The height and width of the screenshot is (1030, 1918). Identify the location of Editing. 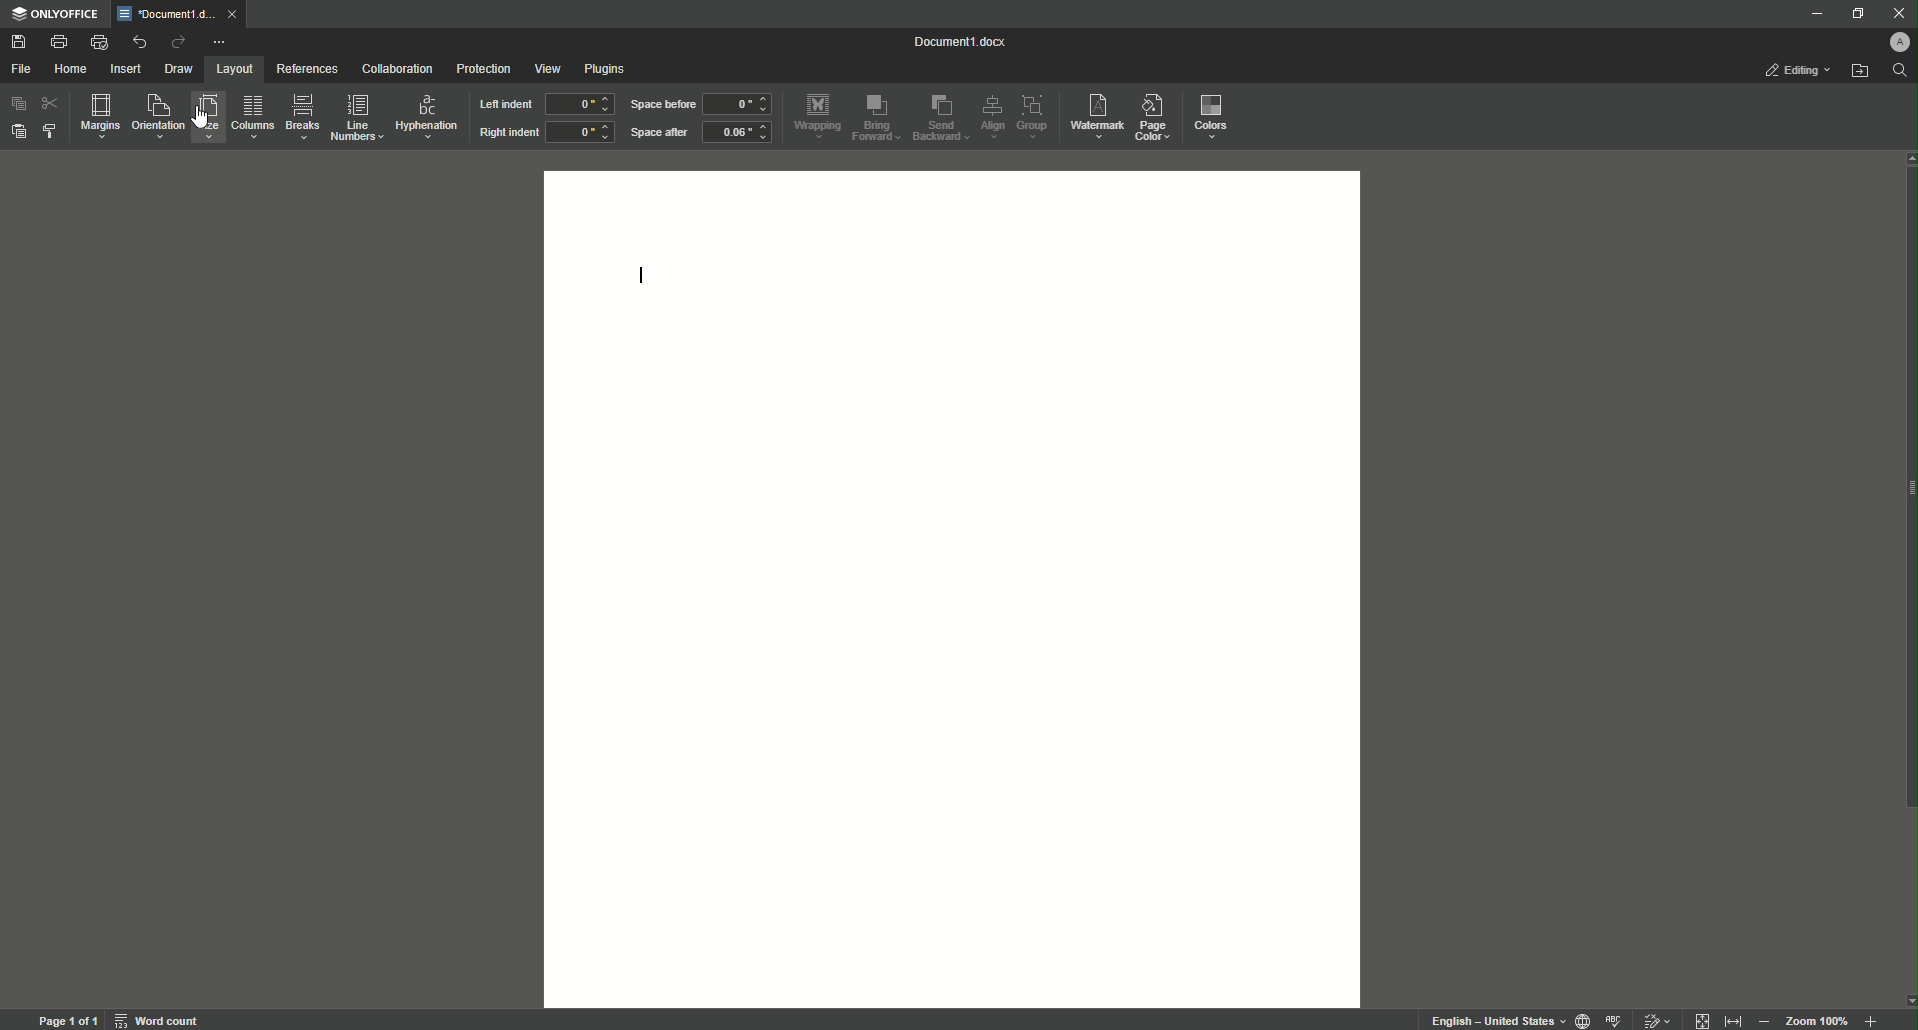
(1794, 71).